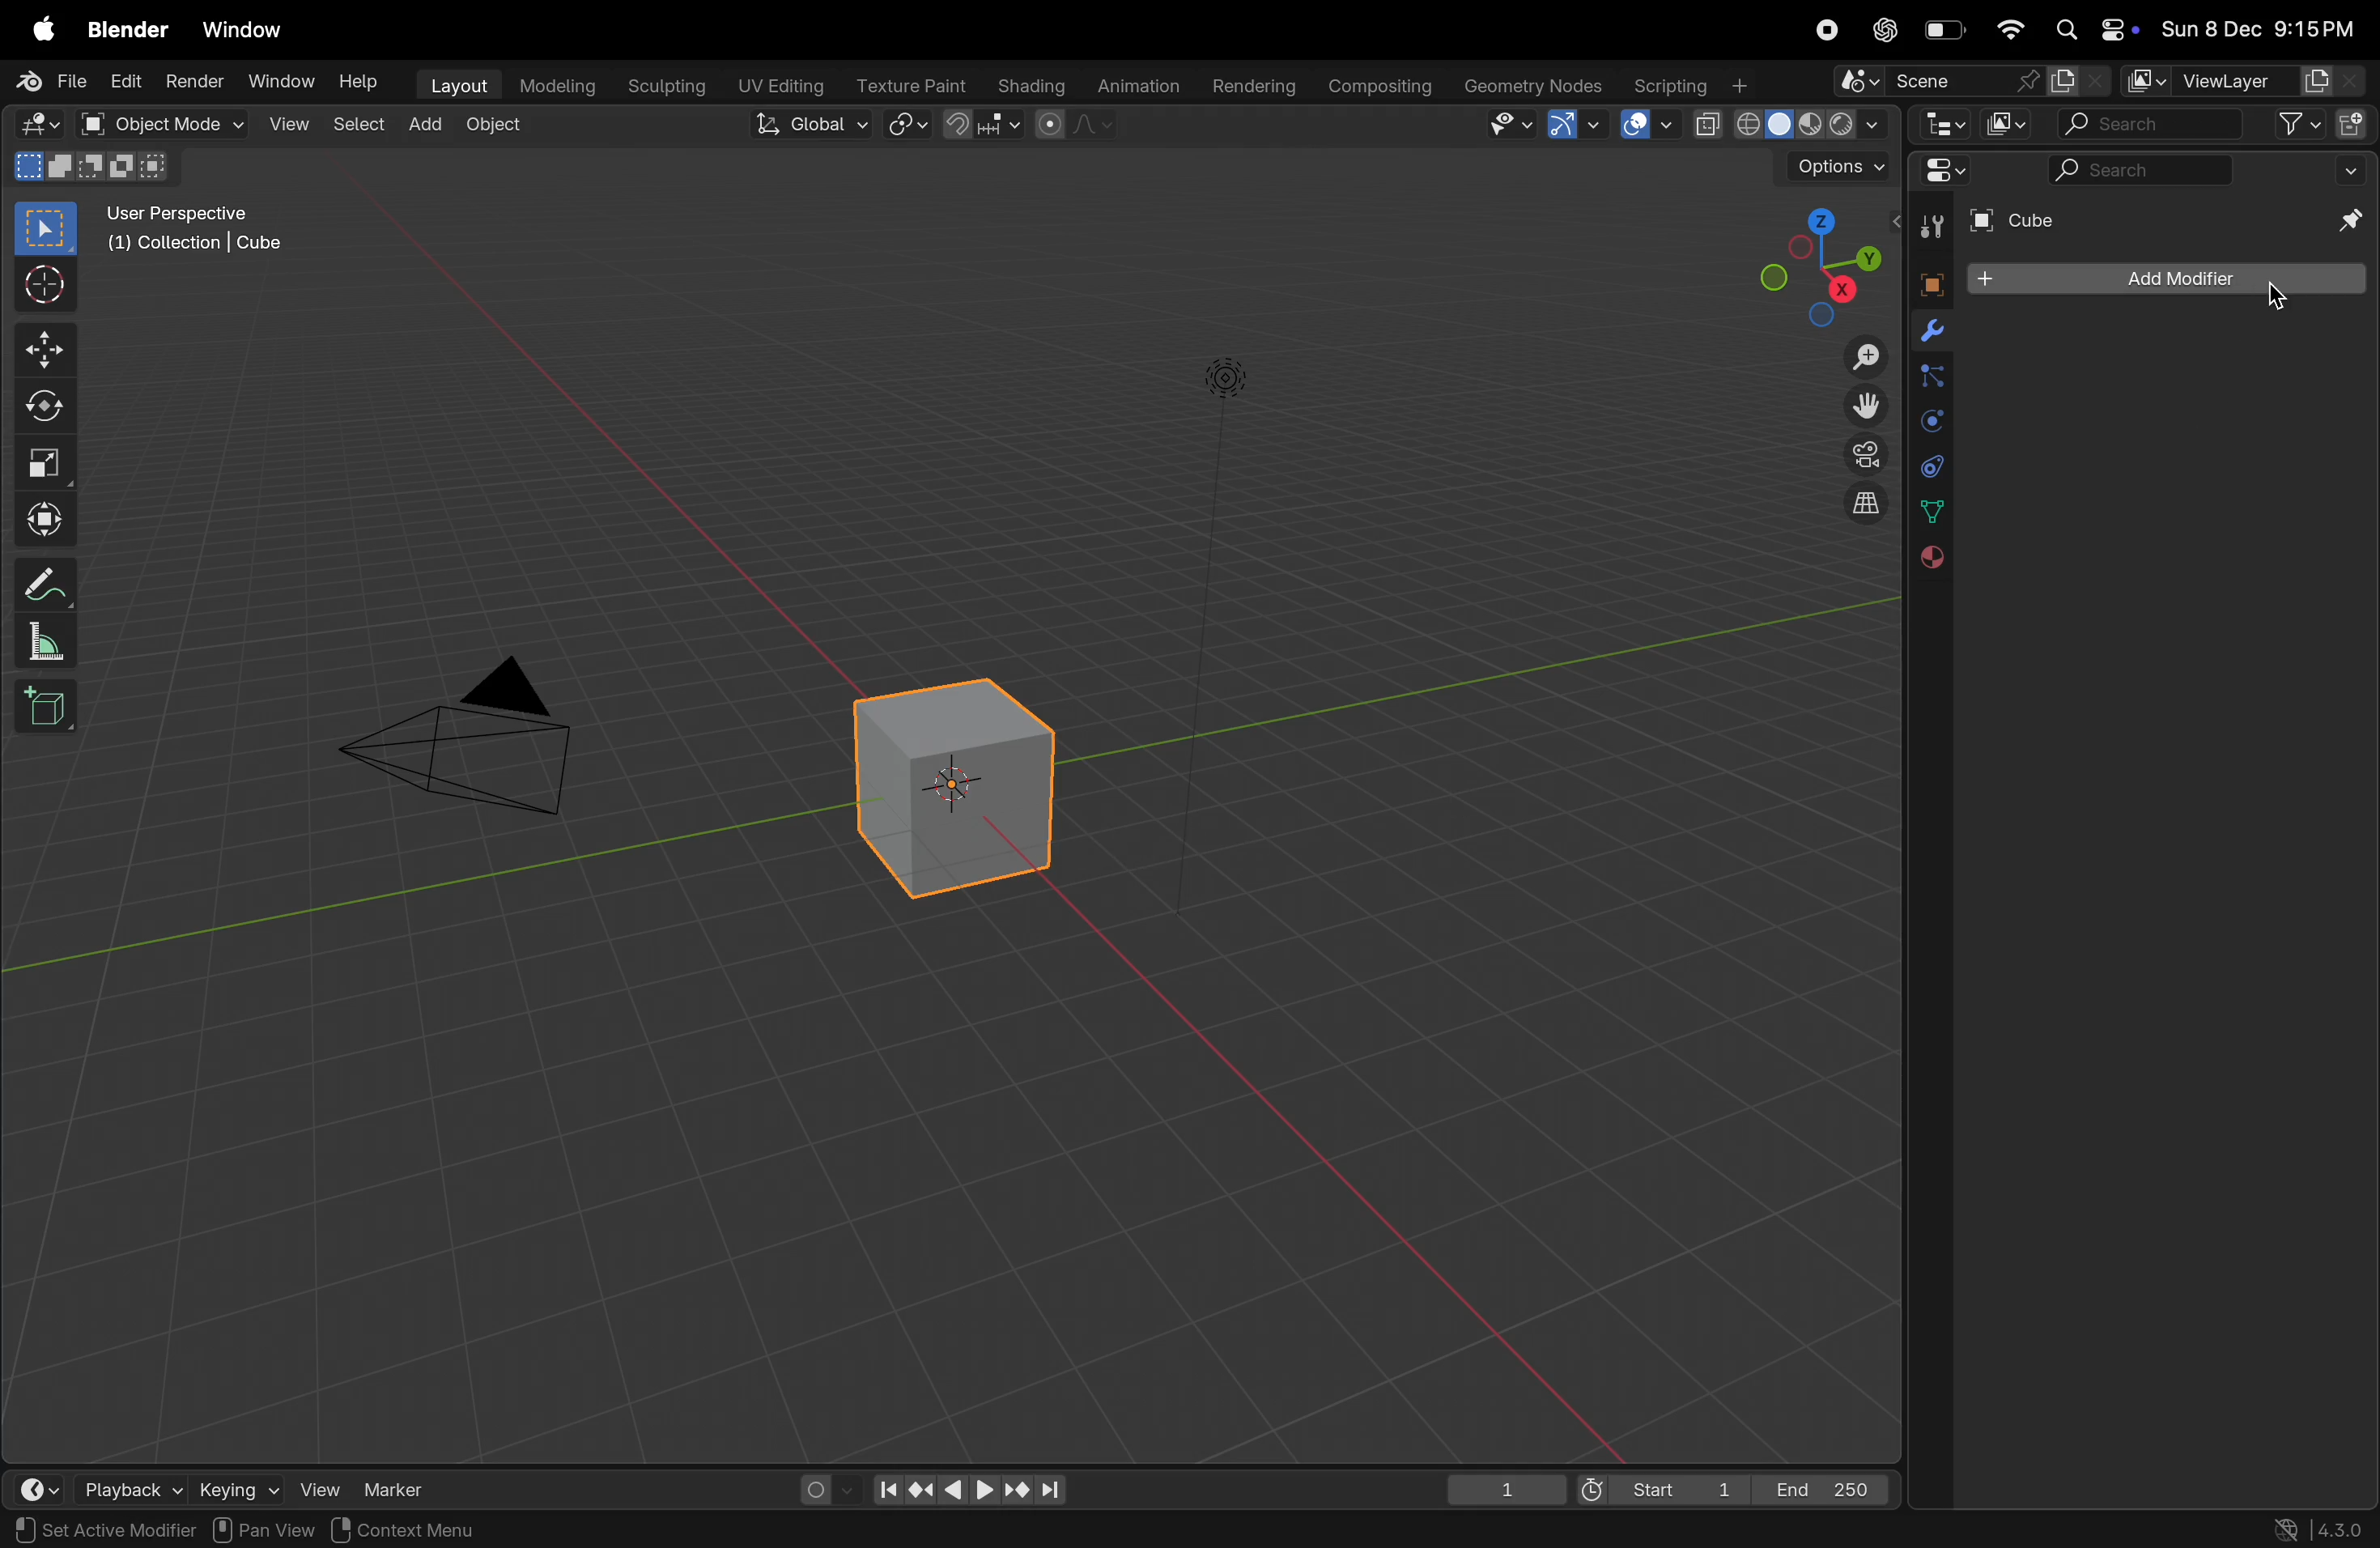 Image resolution: width=2380 pixels, height=1548 pixels. I want to click on switch current view, so click(1854, 508).